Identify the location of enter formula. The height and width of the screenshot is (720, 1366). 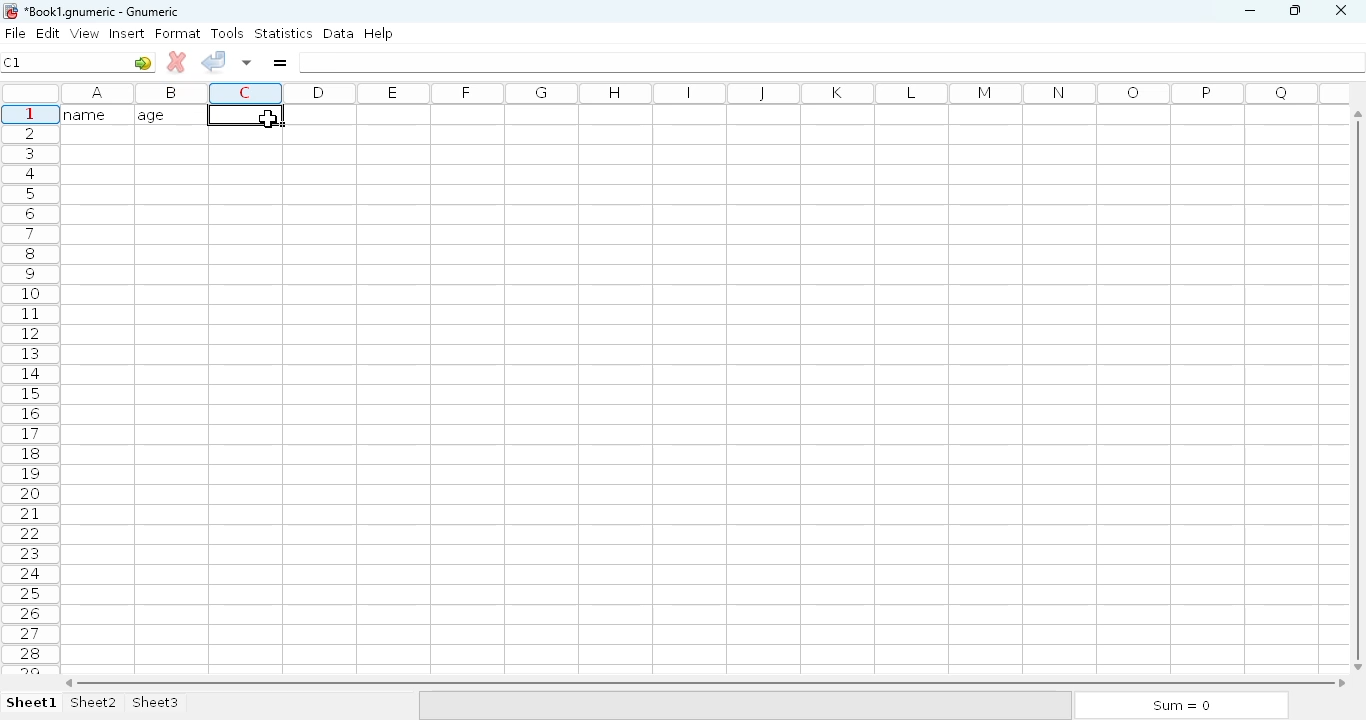
(279, 62).